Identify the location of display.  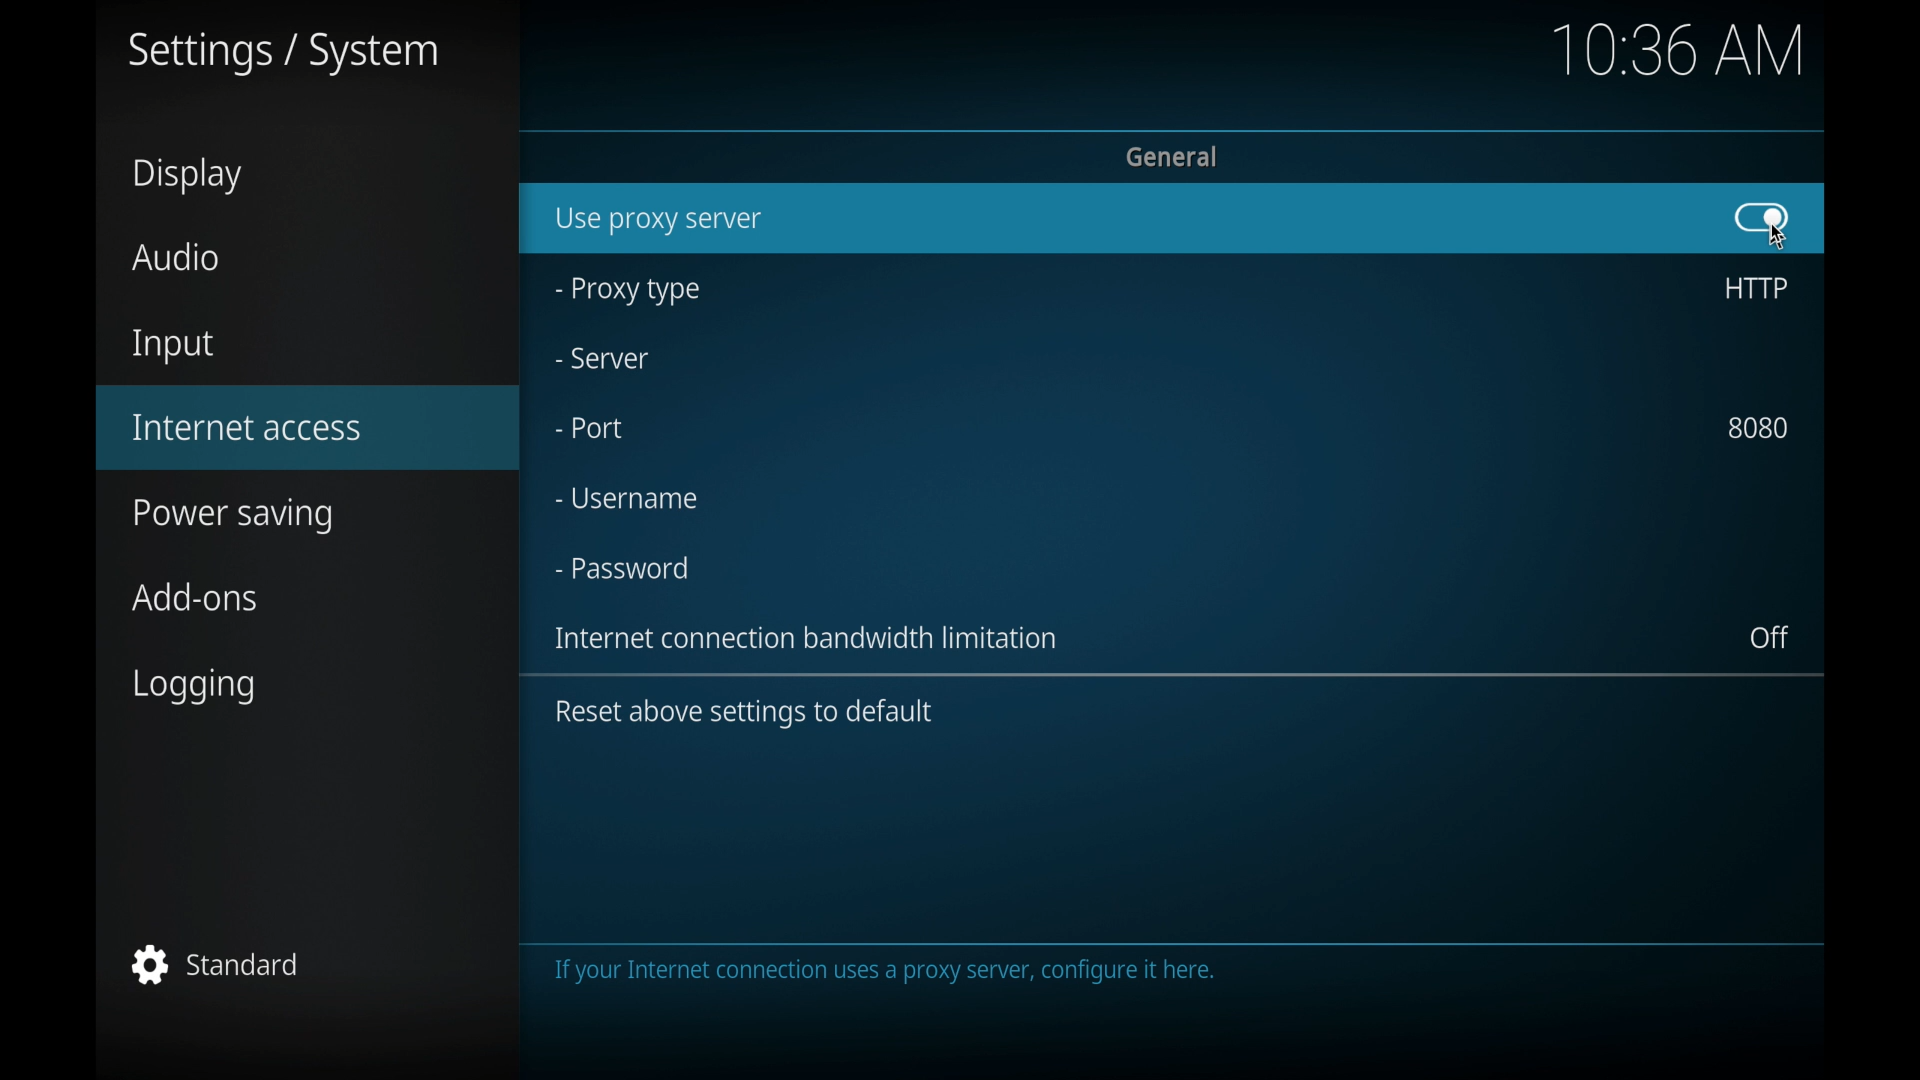
(188, 175).